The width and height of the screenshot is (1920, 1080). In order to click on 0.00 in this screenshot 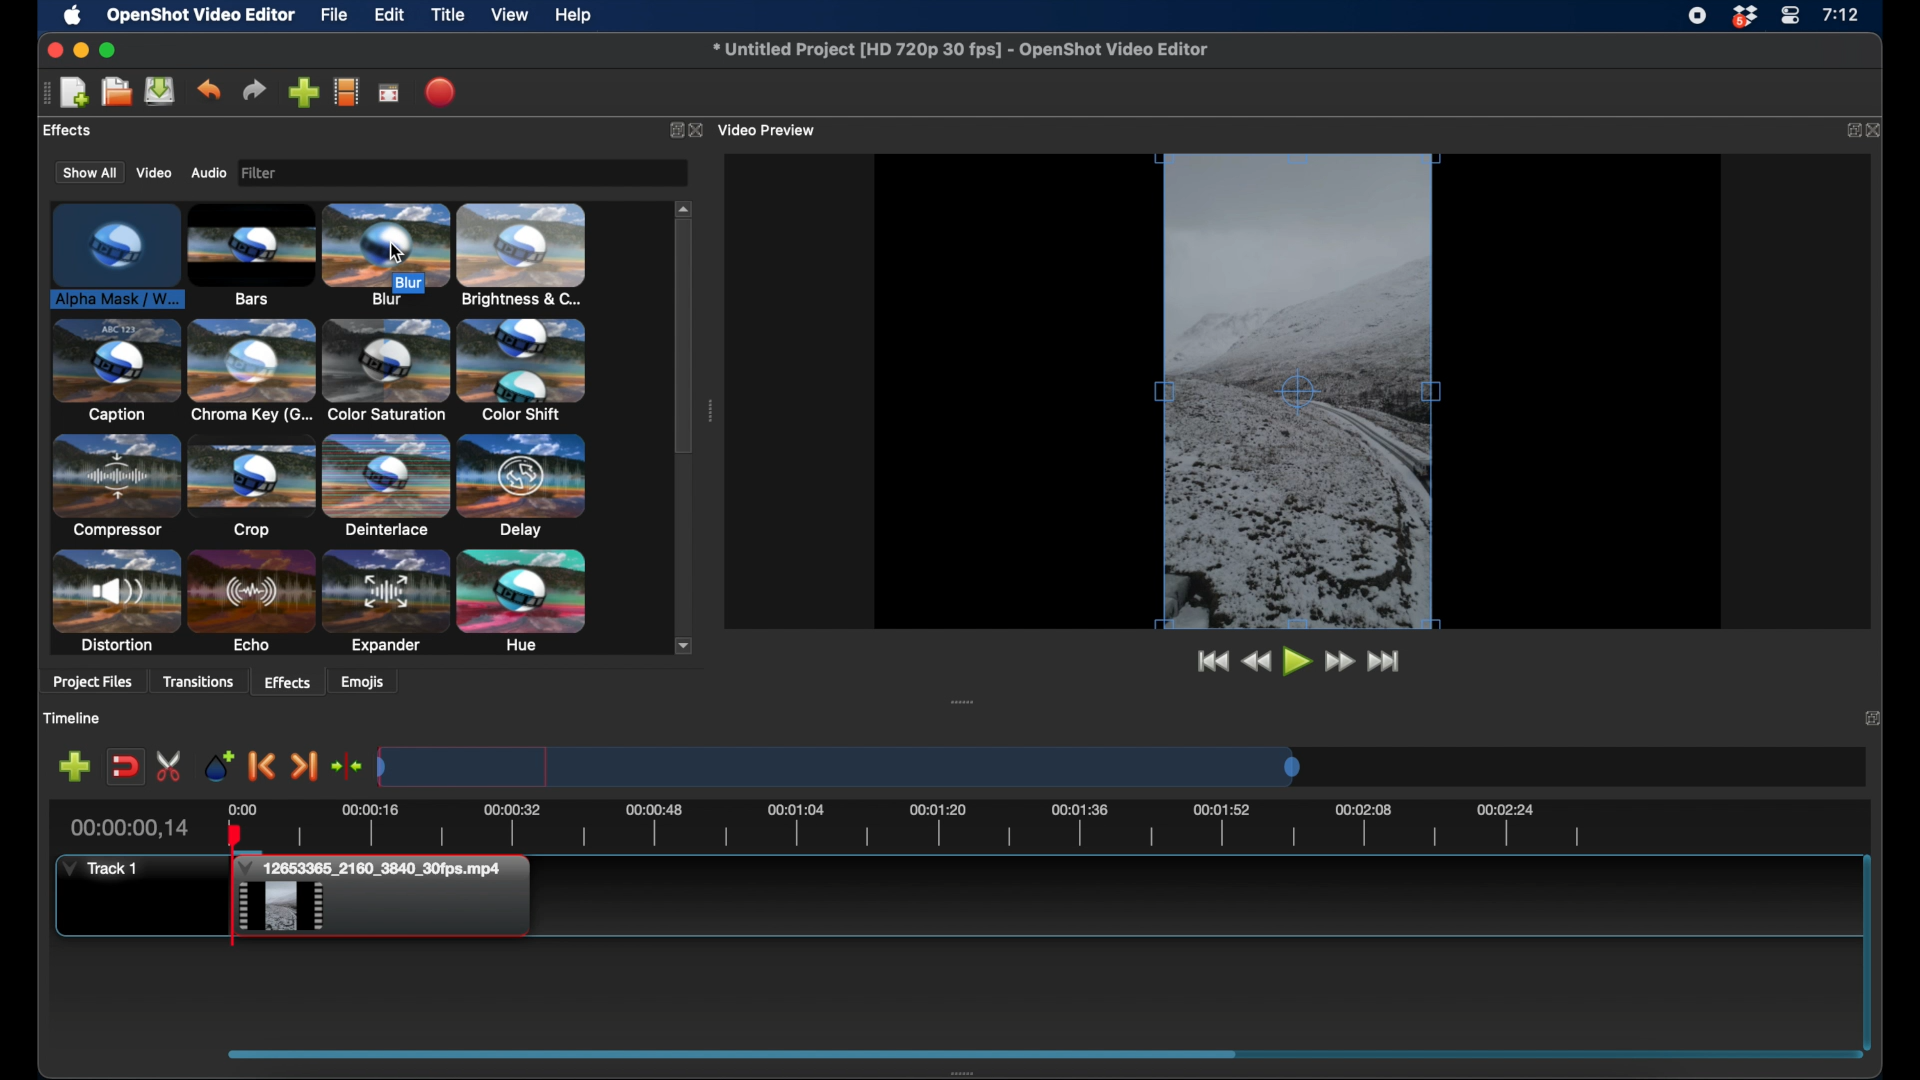, I will do `click(241, 808)`.